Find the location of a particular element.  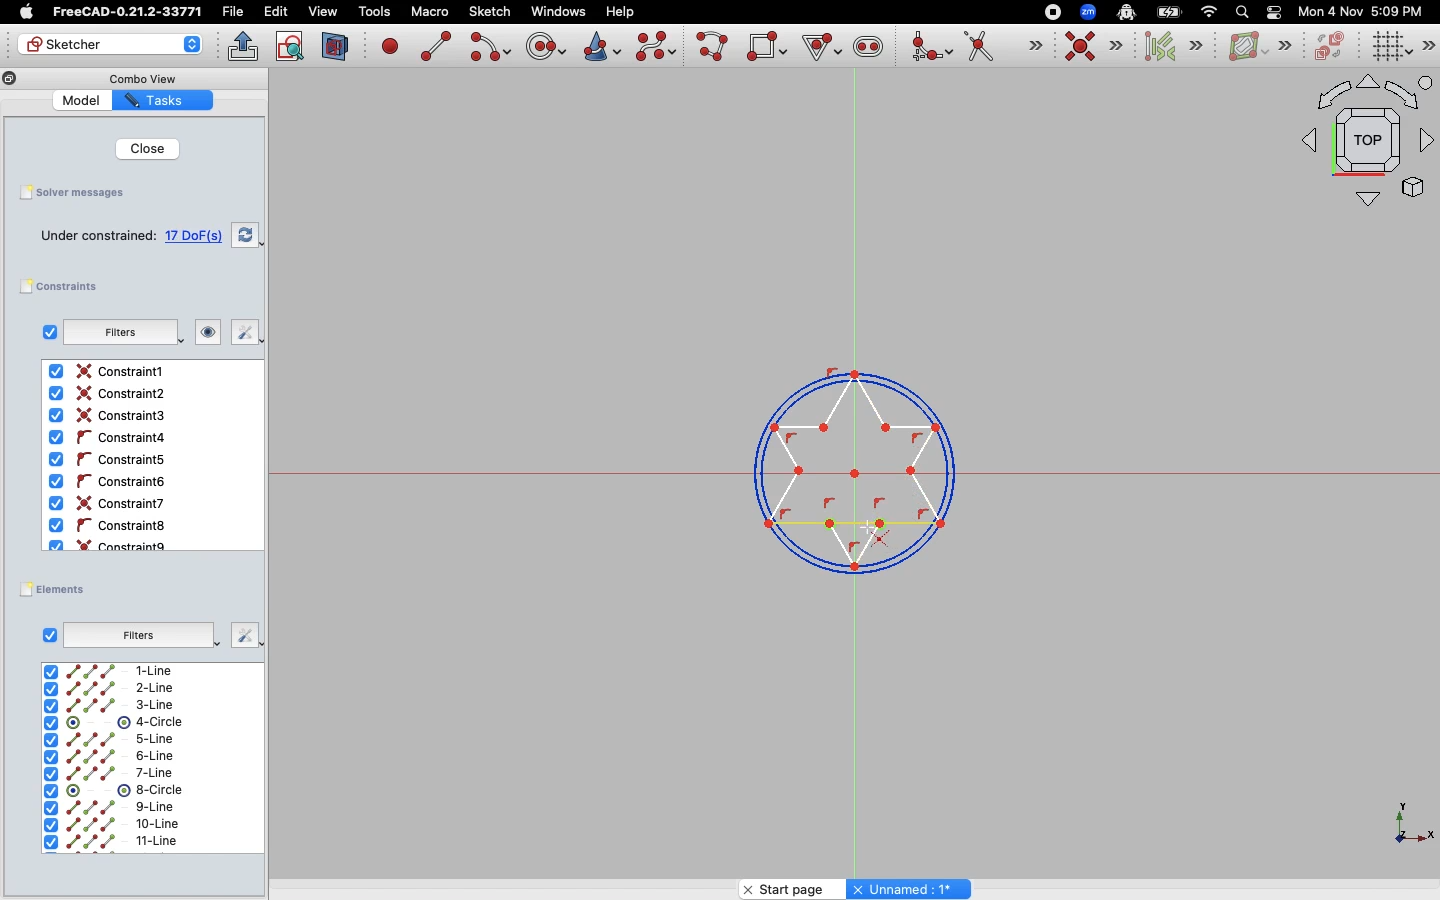

9-line is located at coordinates (114, 808).